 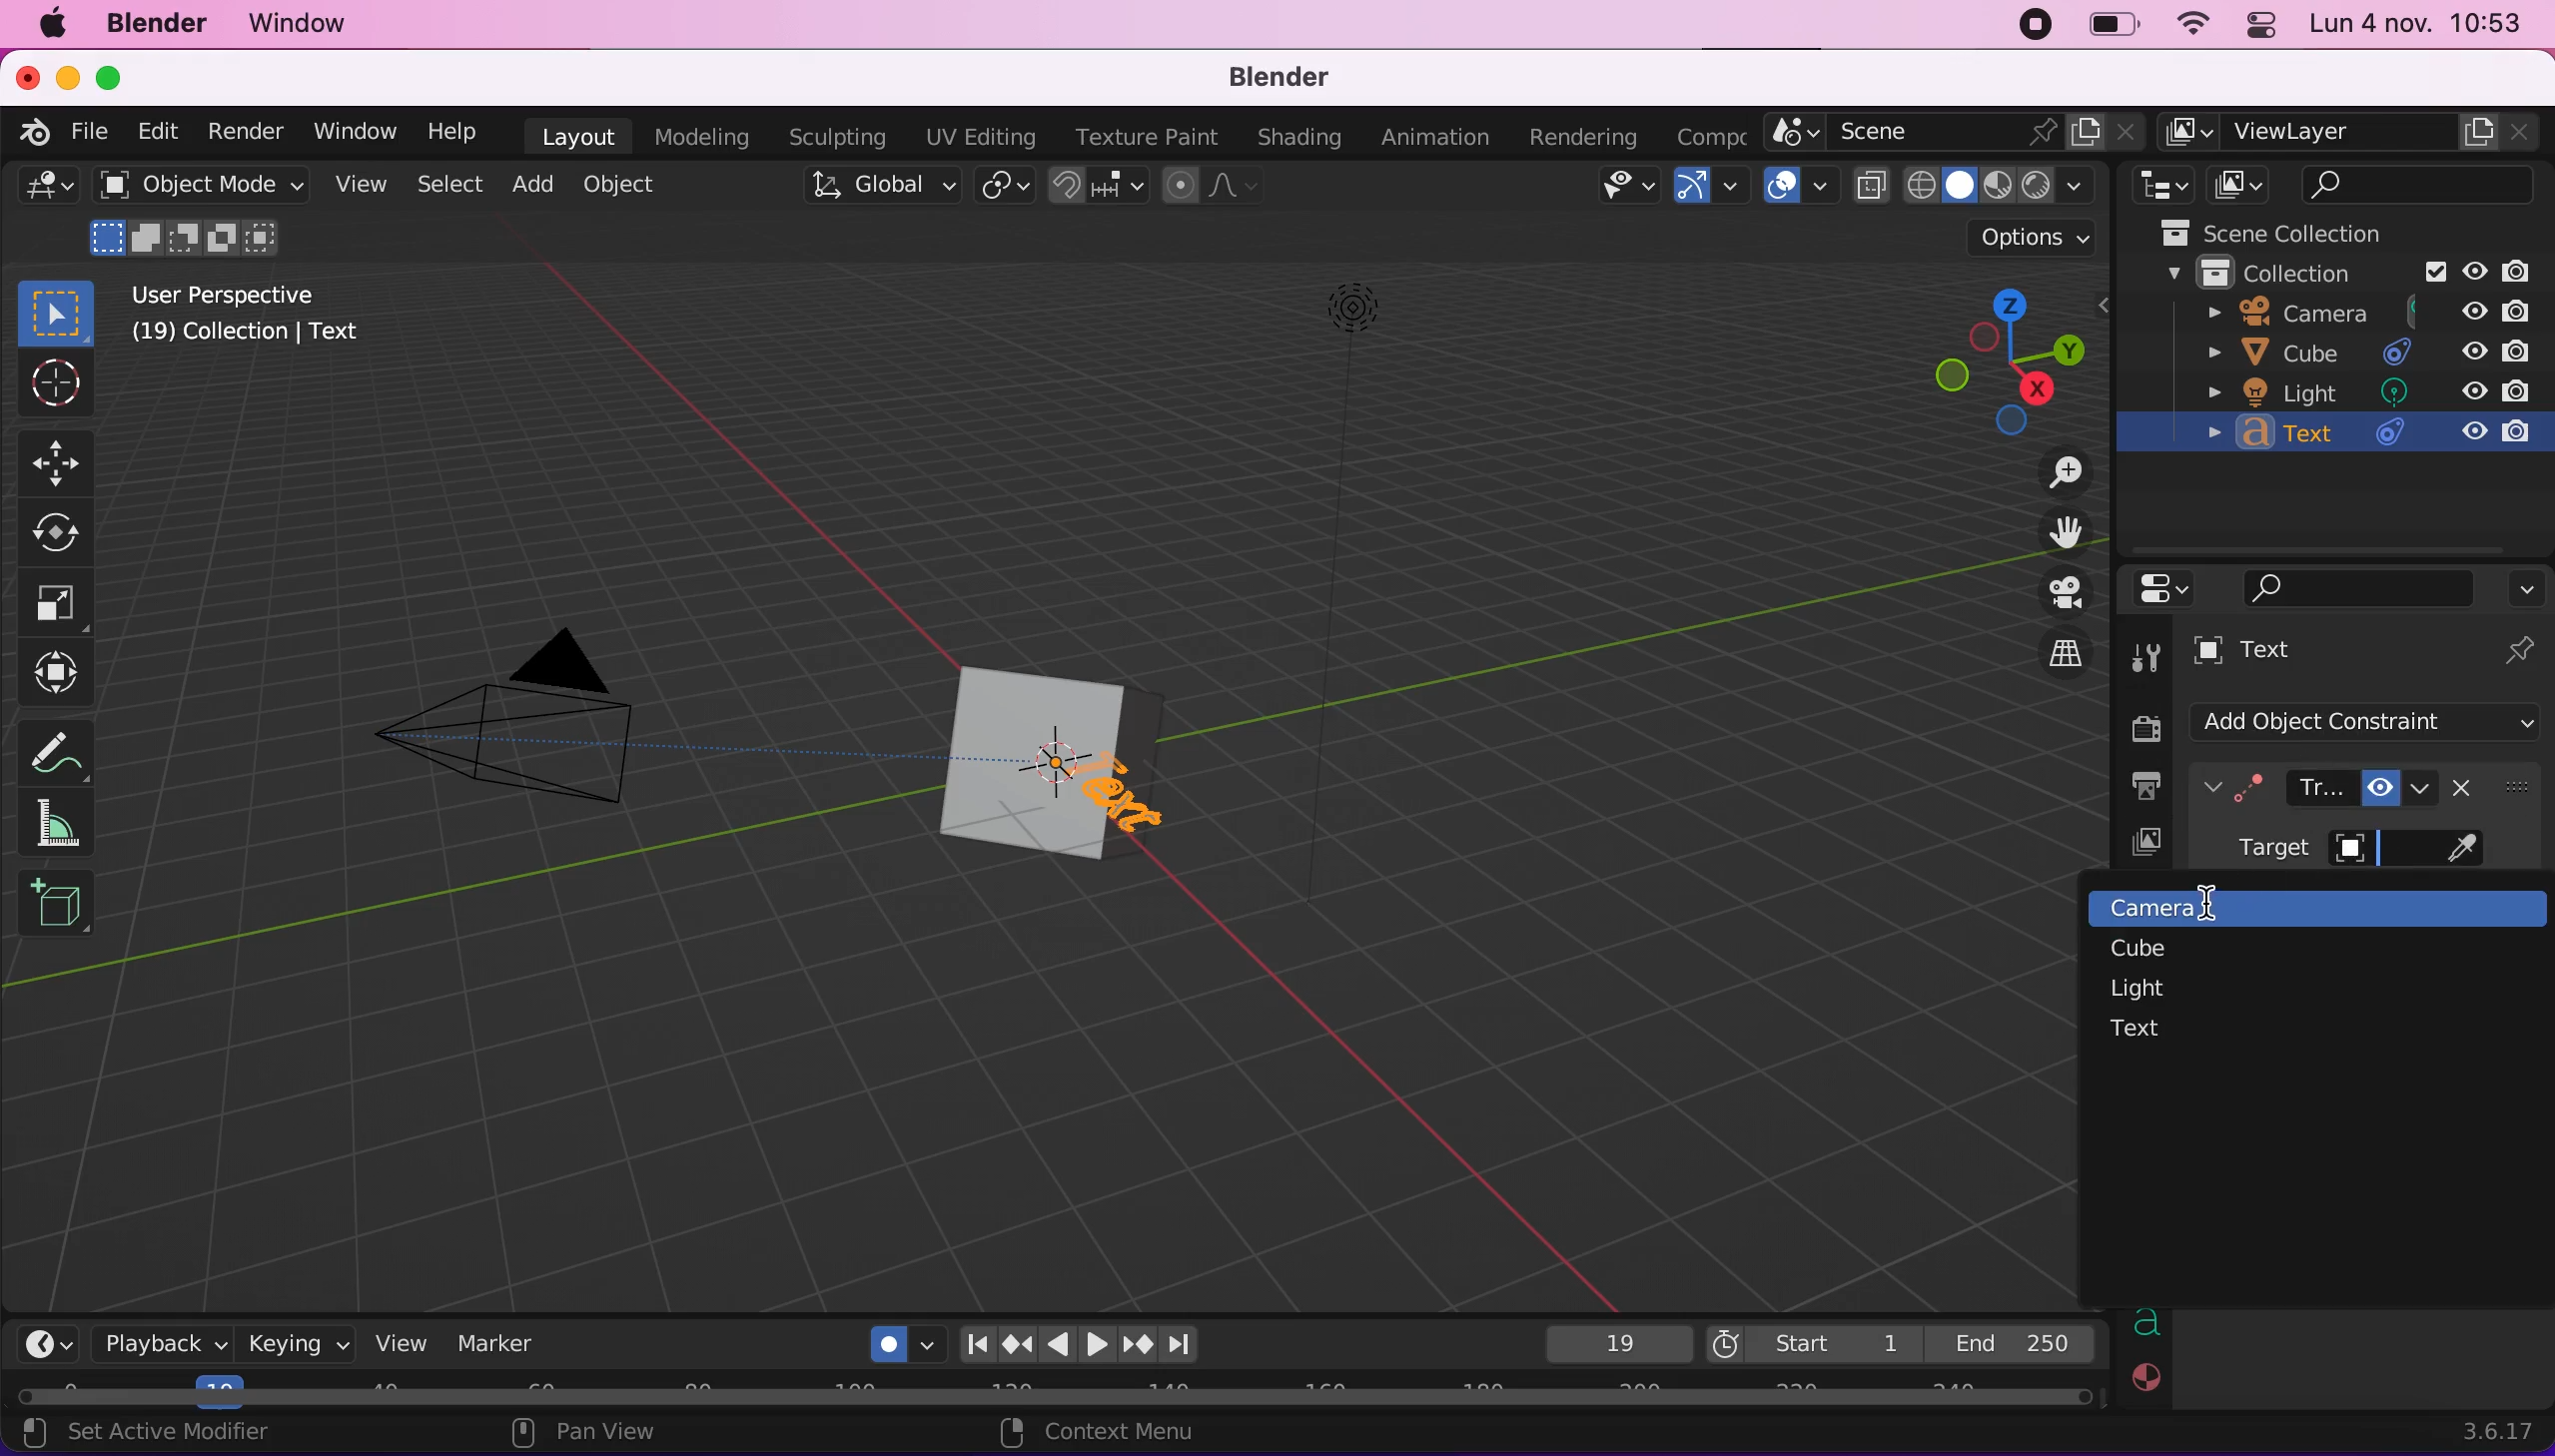 I want to click on object, so click(x=632, y=186).